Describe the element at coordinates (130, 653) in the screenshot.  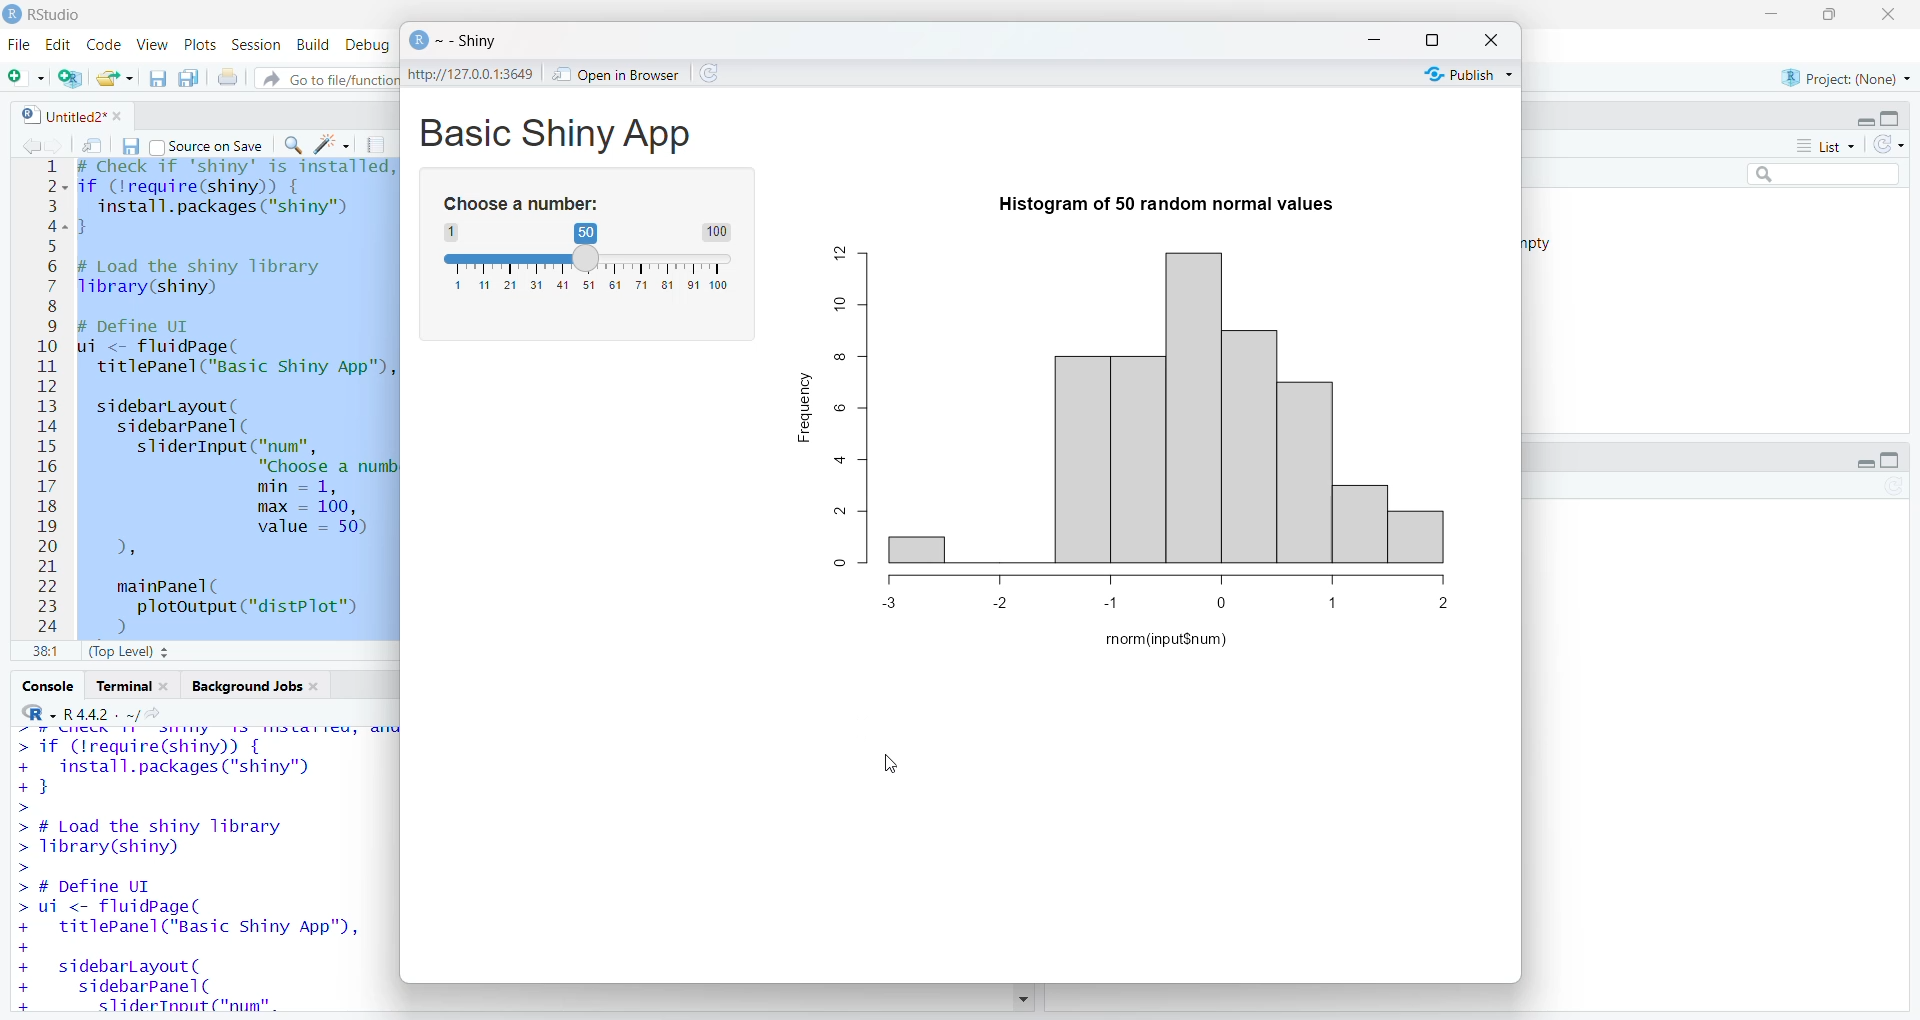
I see `(Top Level)` at that location.